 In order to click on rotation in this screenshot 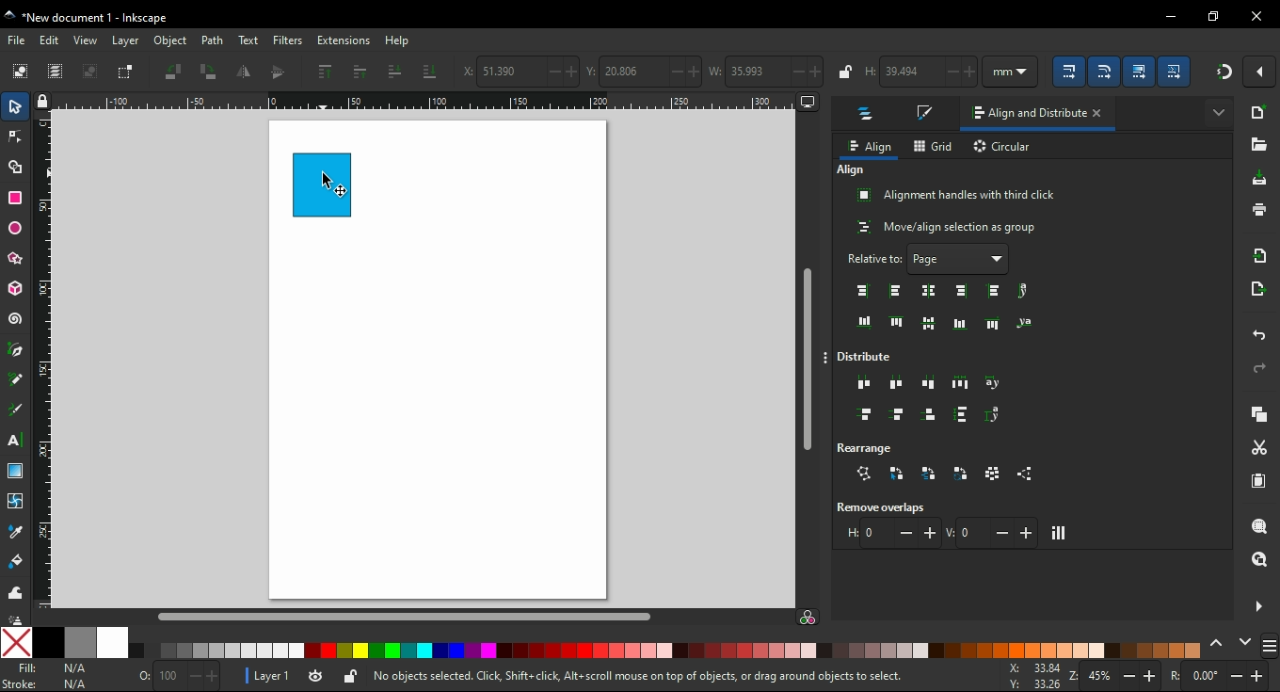, I will do `click(1220, 676)`.